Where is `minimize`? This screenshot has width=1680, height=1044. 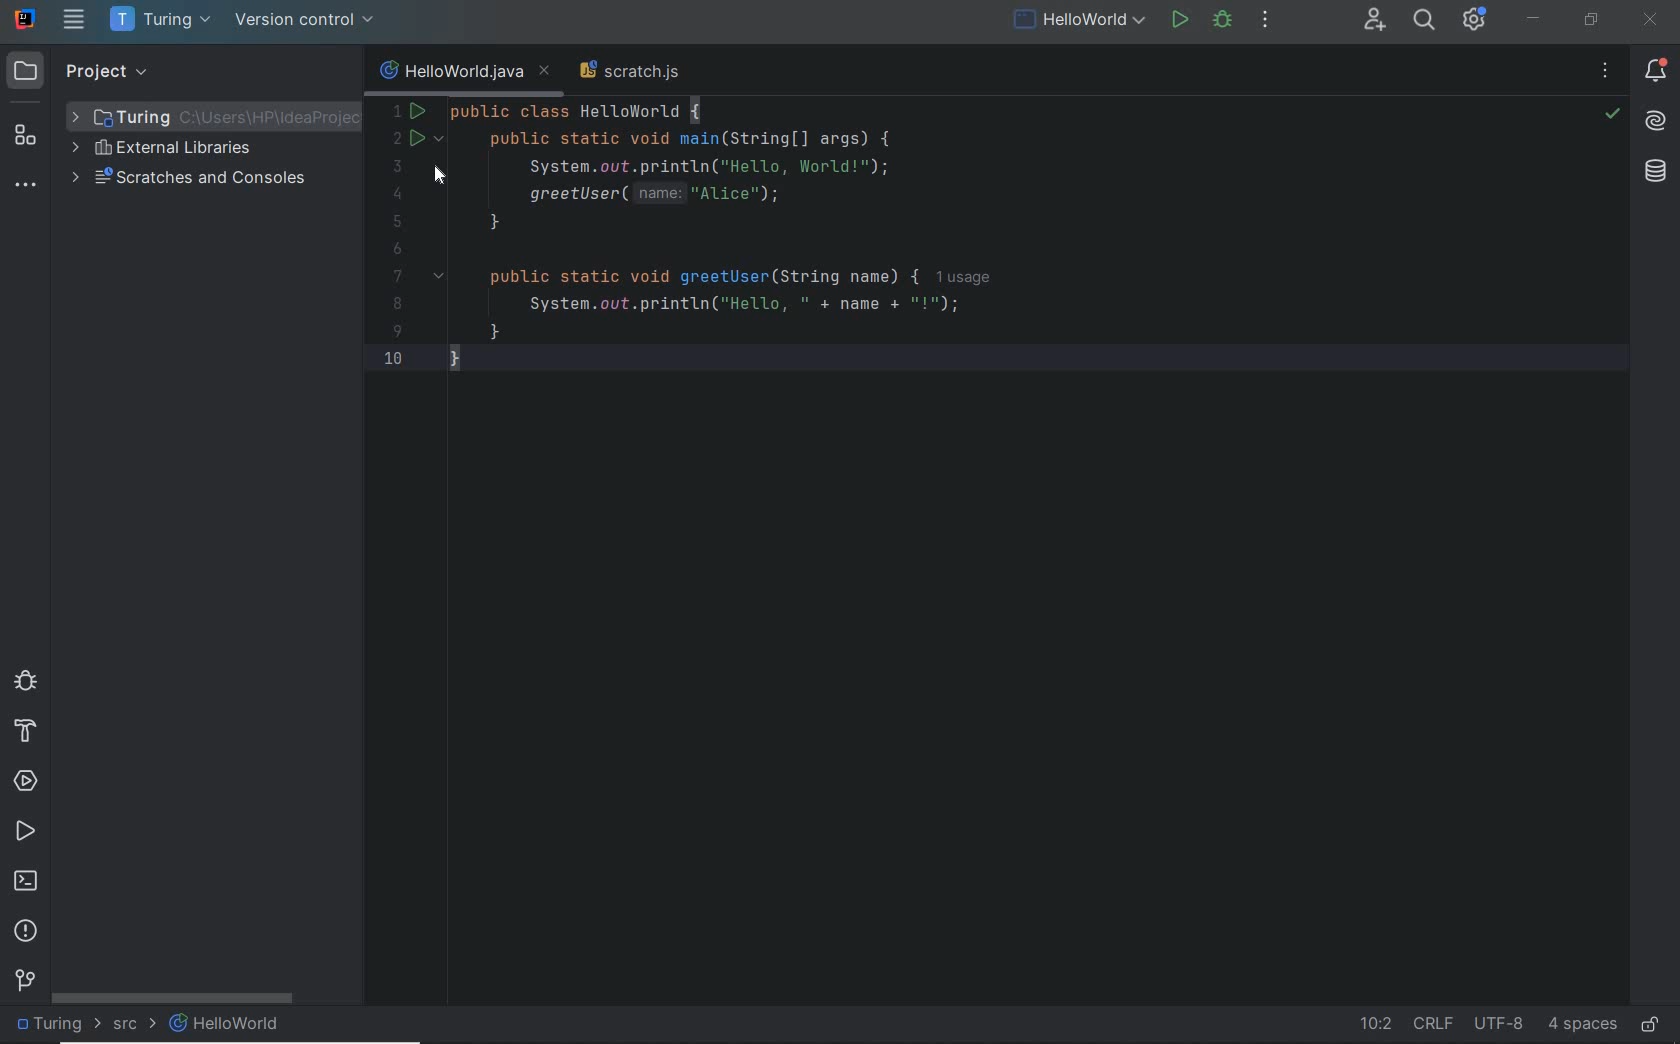
minimize is located at coordinates (1534, 19).